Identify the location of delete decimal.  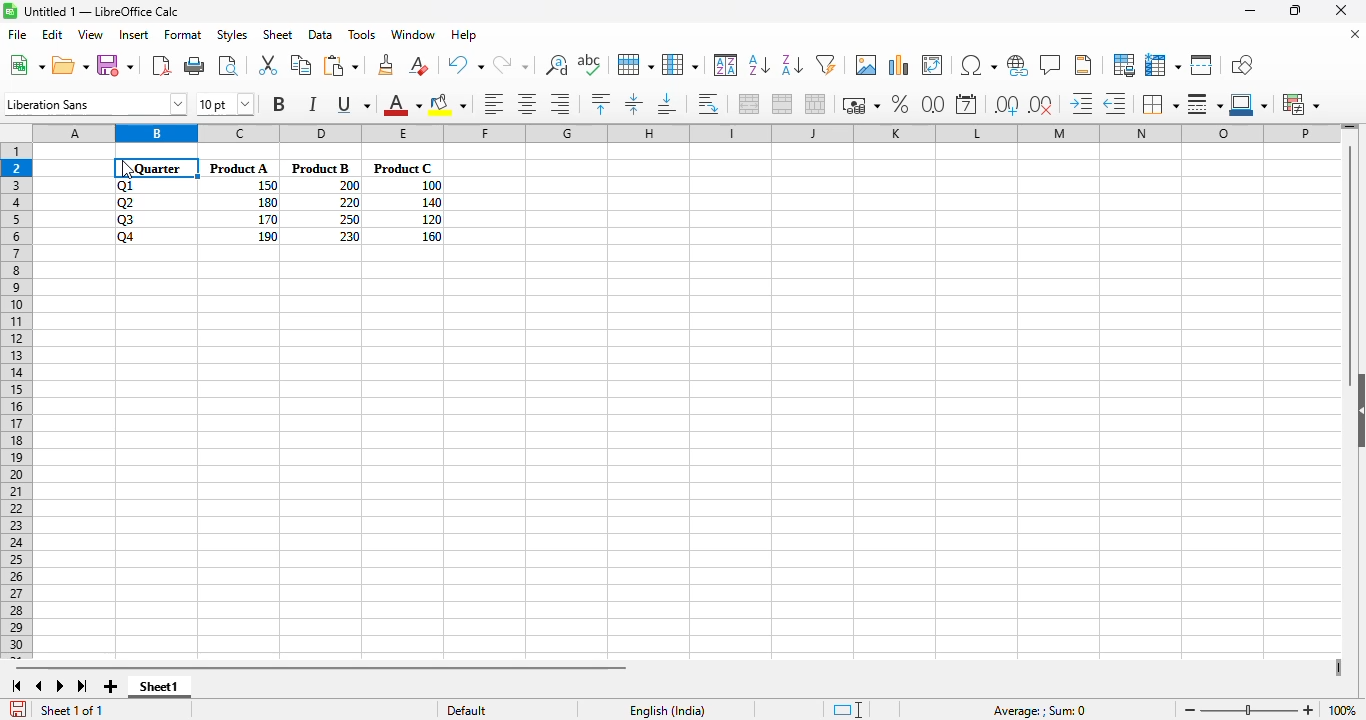
(1041, 104).